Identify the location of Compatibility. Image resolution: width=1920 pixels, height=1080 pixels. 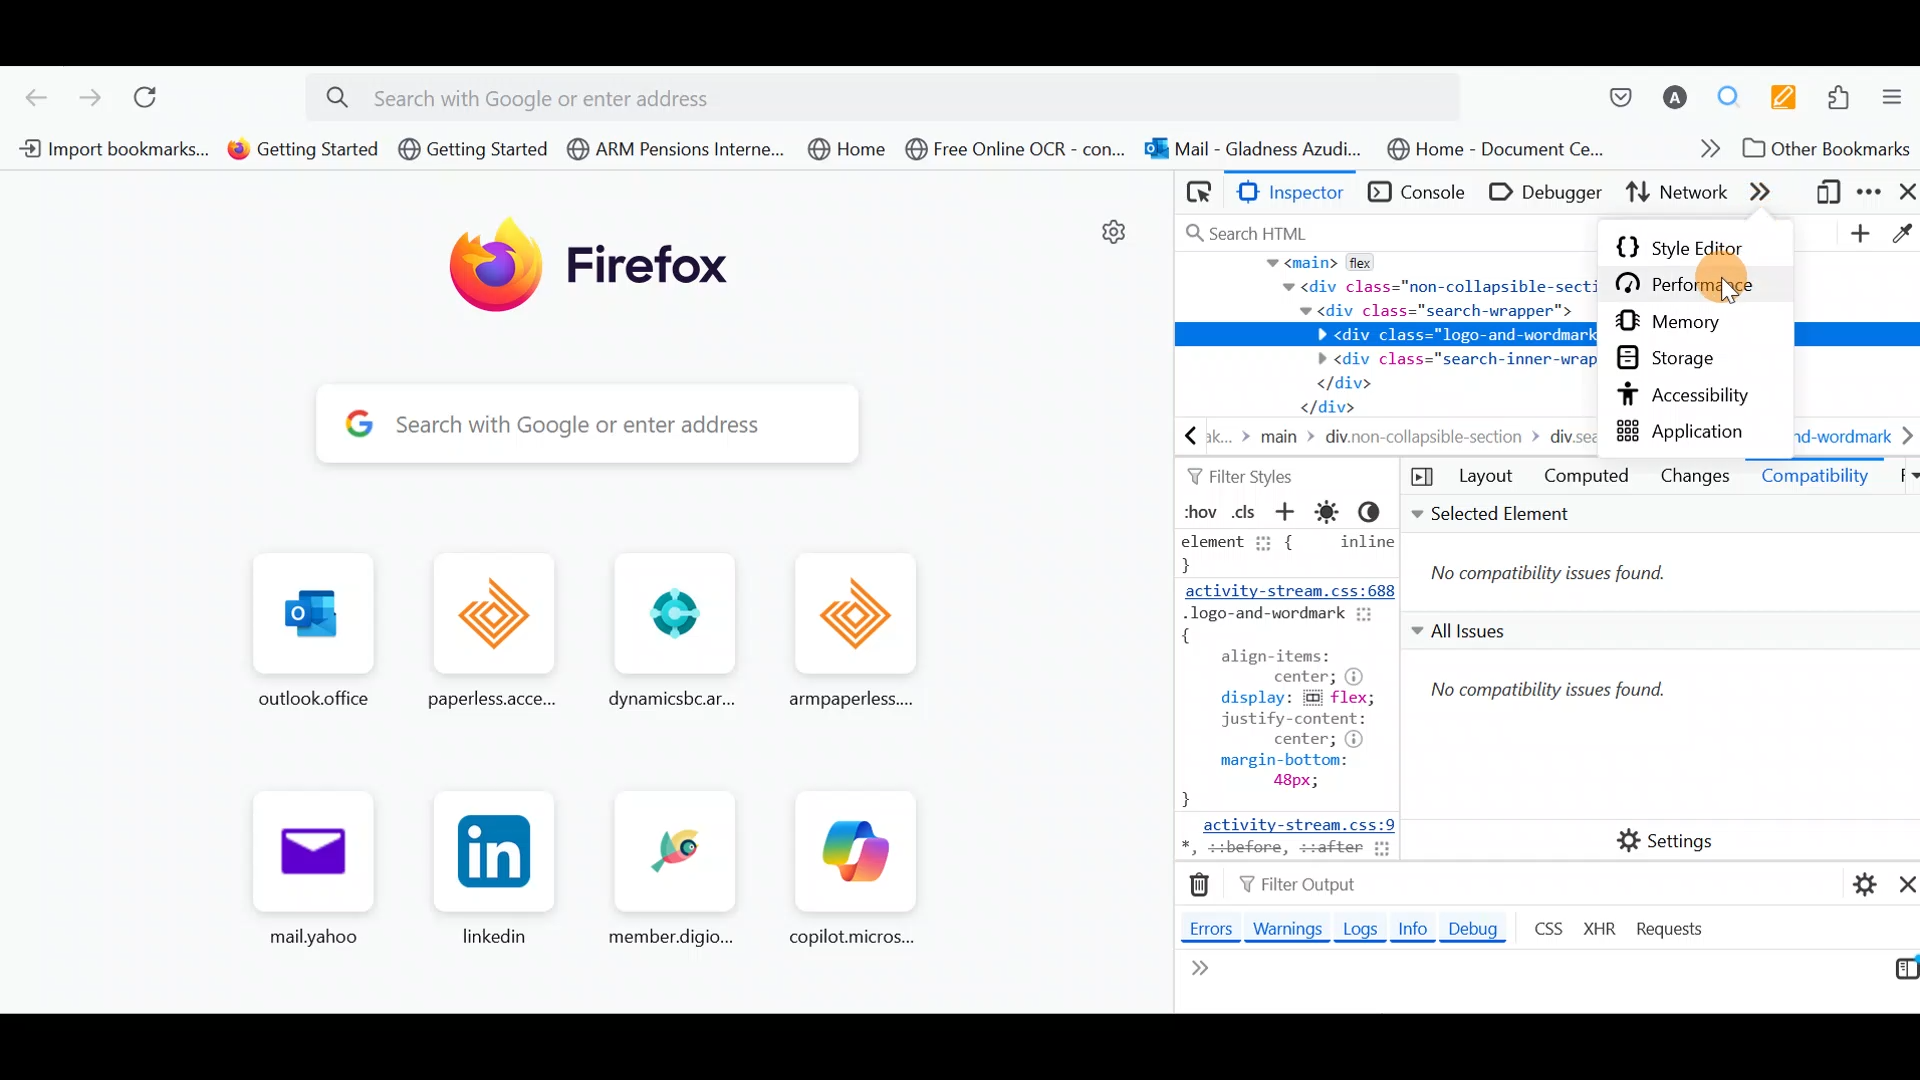
(1816, 481).